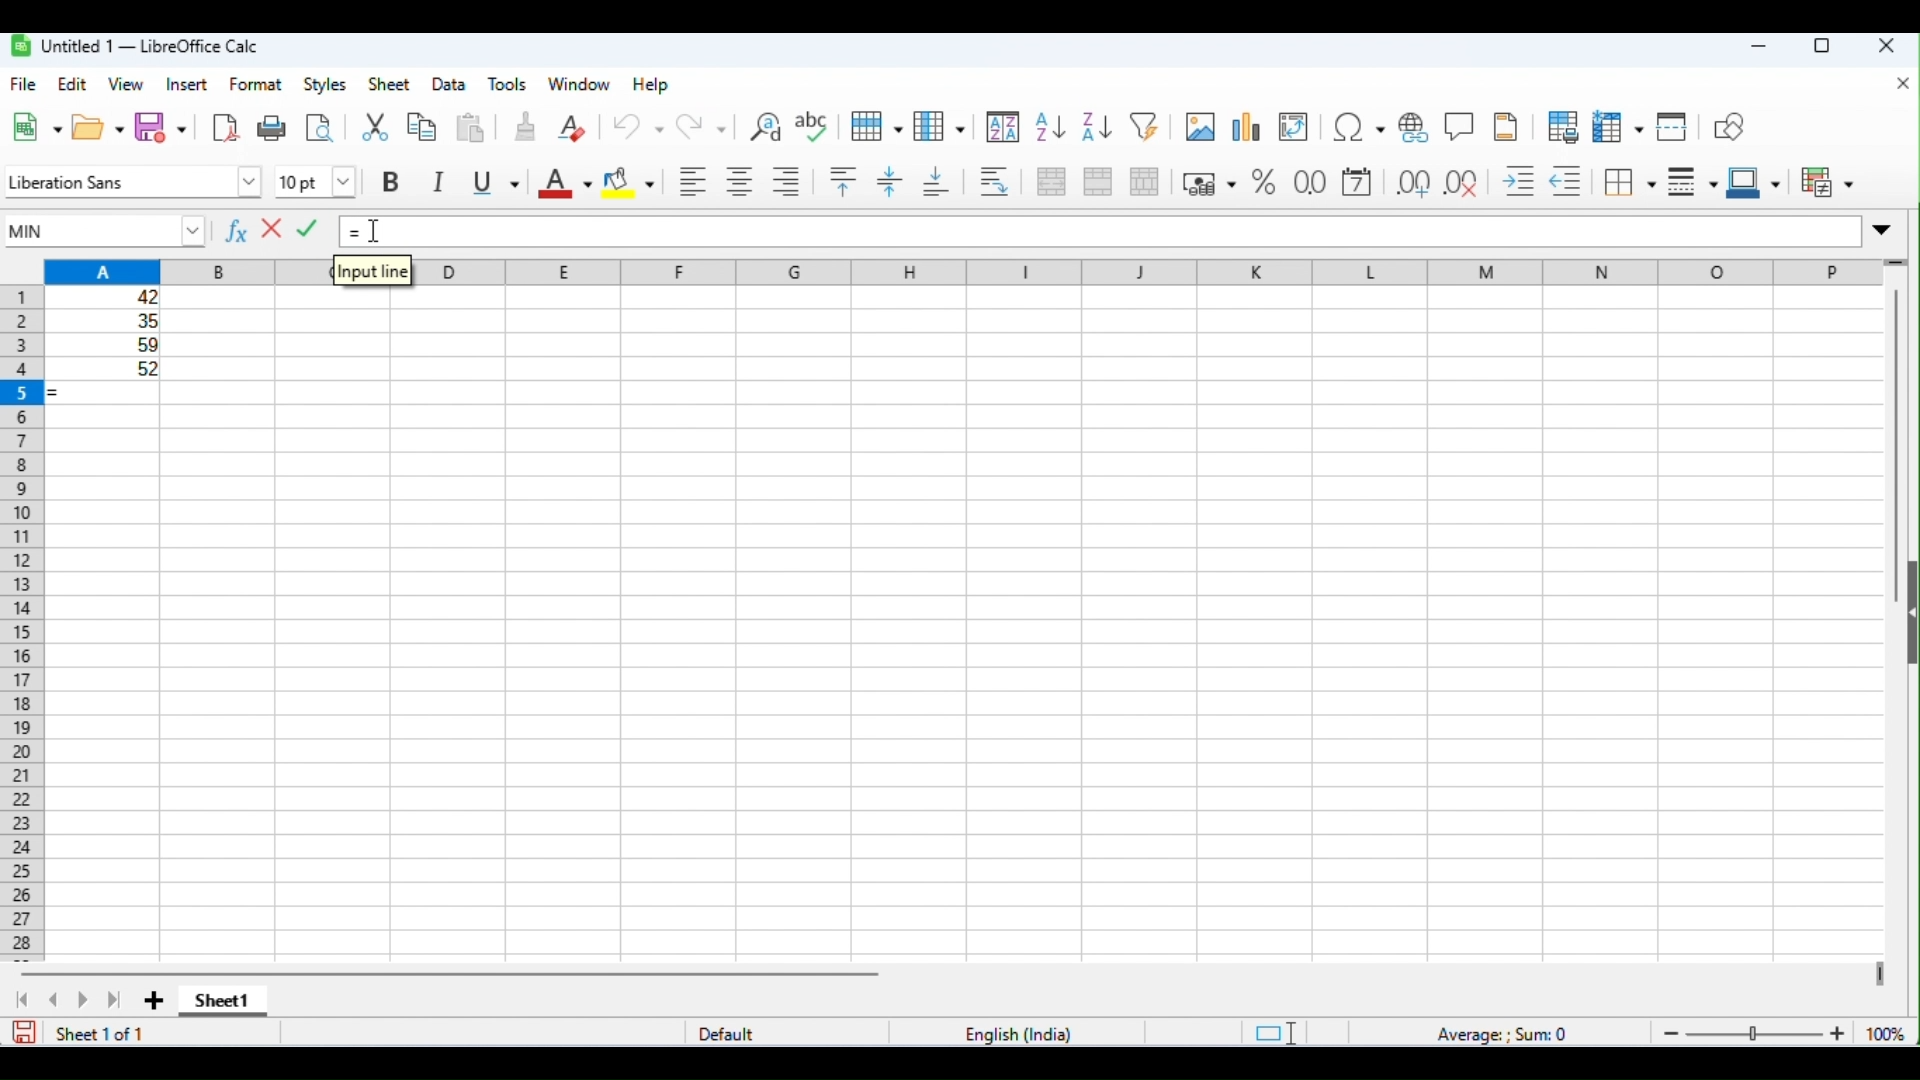 The height and width of the screenshot is (1080, 1920). Describe the element at coordinates (509, 85) in the screenshot. I see `tools` at that location.